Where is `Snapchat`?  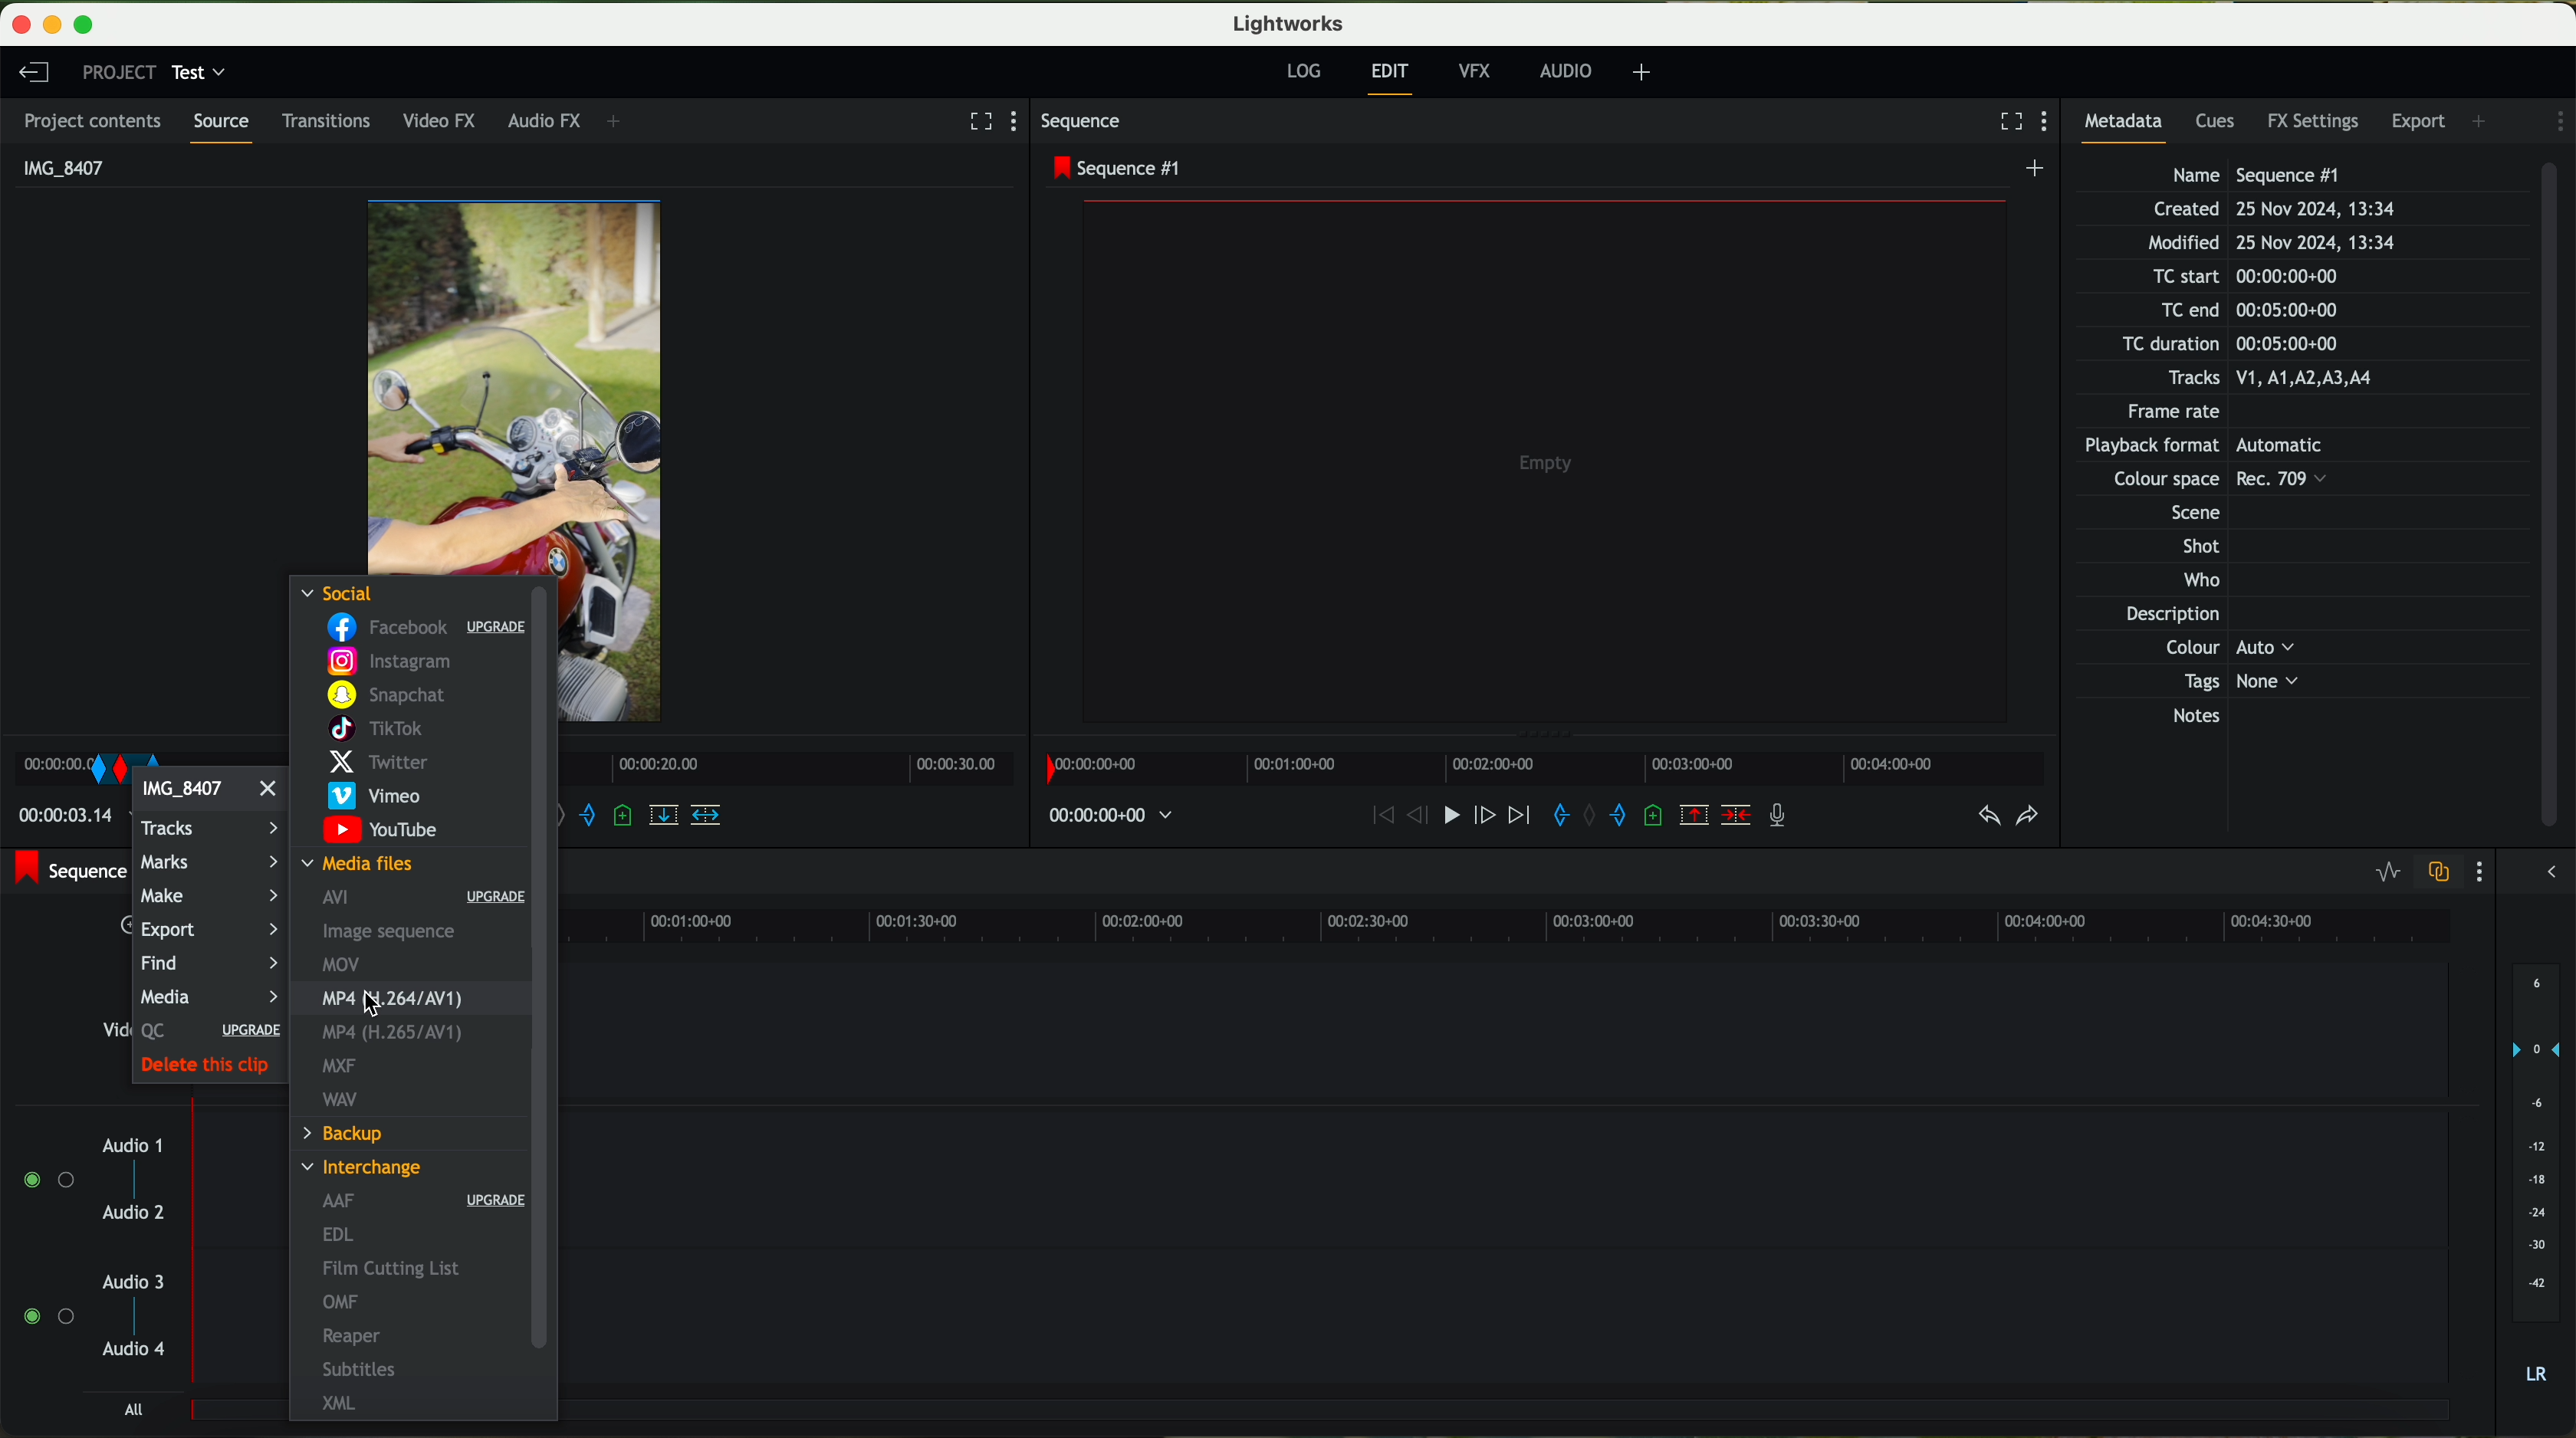
Snapchat is located at coordinates (383, 697).